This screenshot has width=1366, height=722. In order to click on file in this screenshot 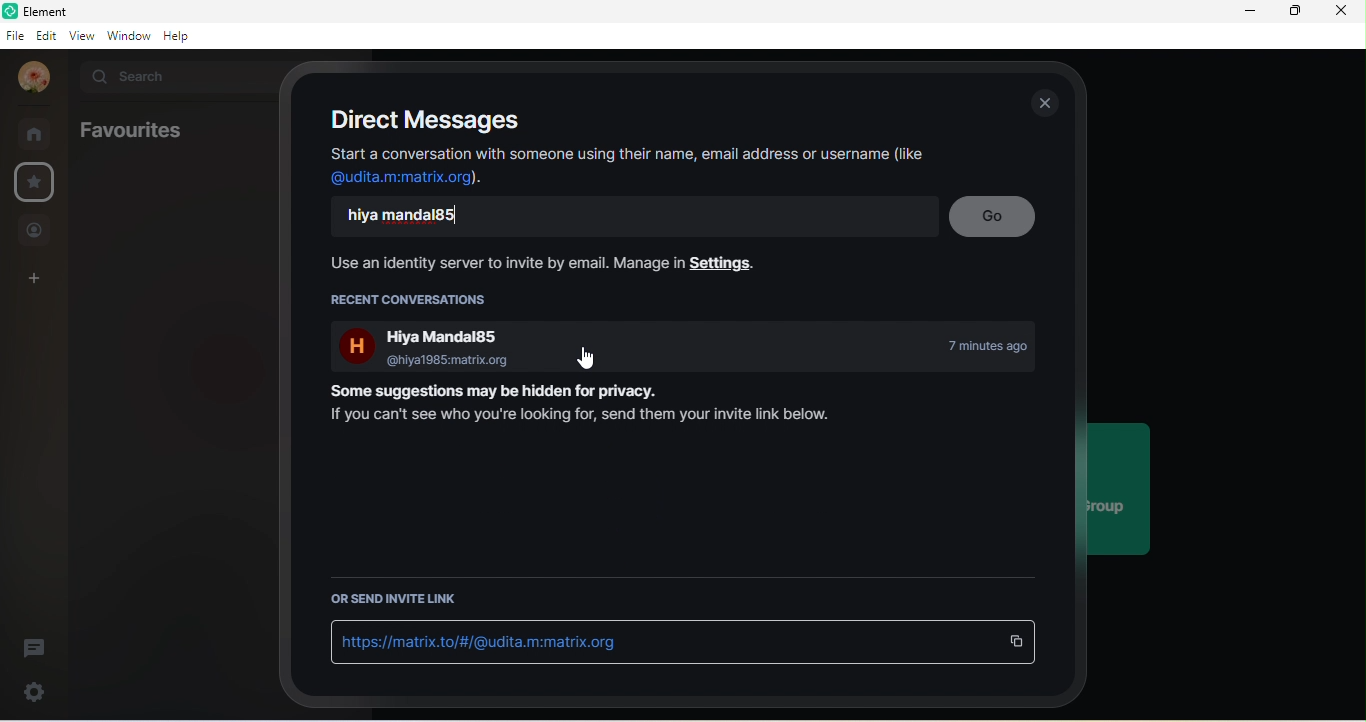, I will do `click(15, 34)`.